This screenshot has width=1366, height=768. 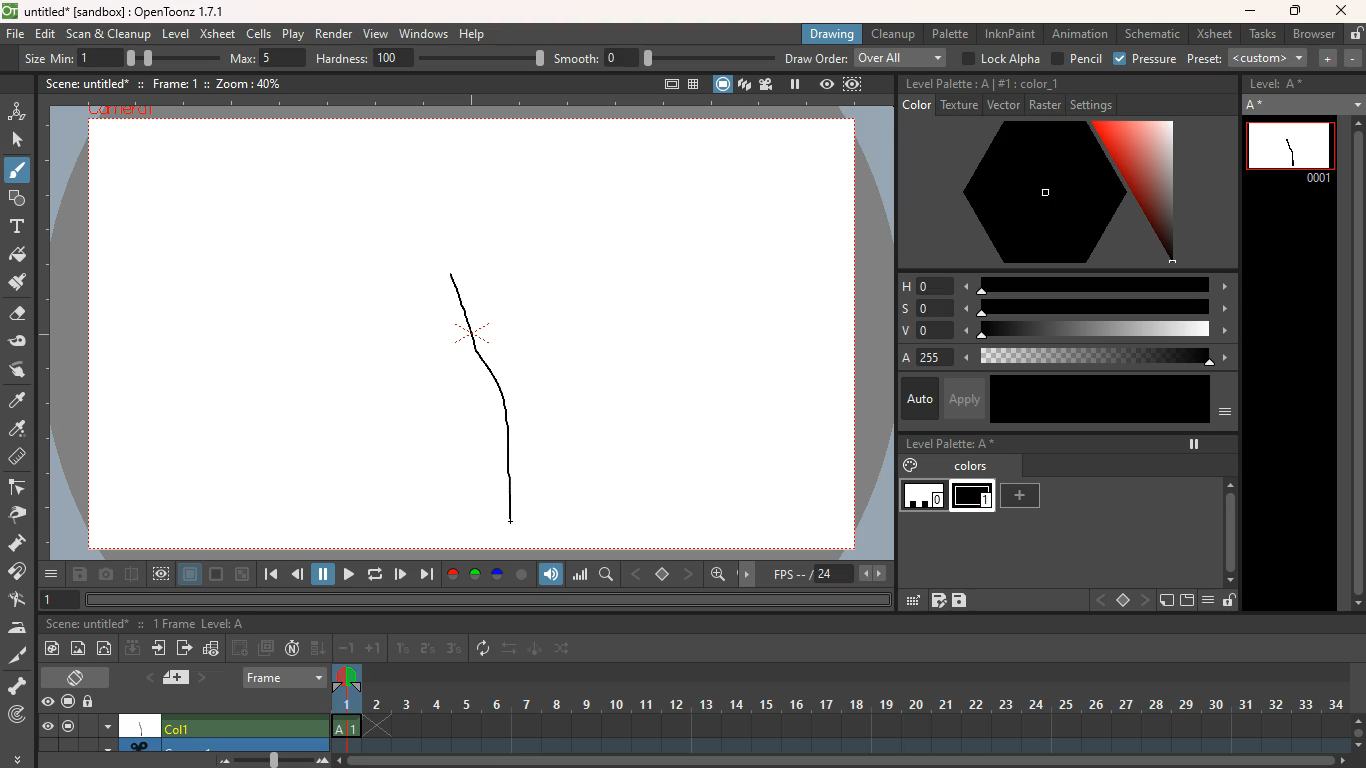 What do you see at coordinates (1358, 730) in the screenshot?
I see `zoom` at bounding box center [1358, 730].